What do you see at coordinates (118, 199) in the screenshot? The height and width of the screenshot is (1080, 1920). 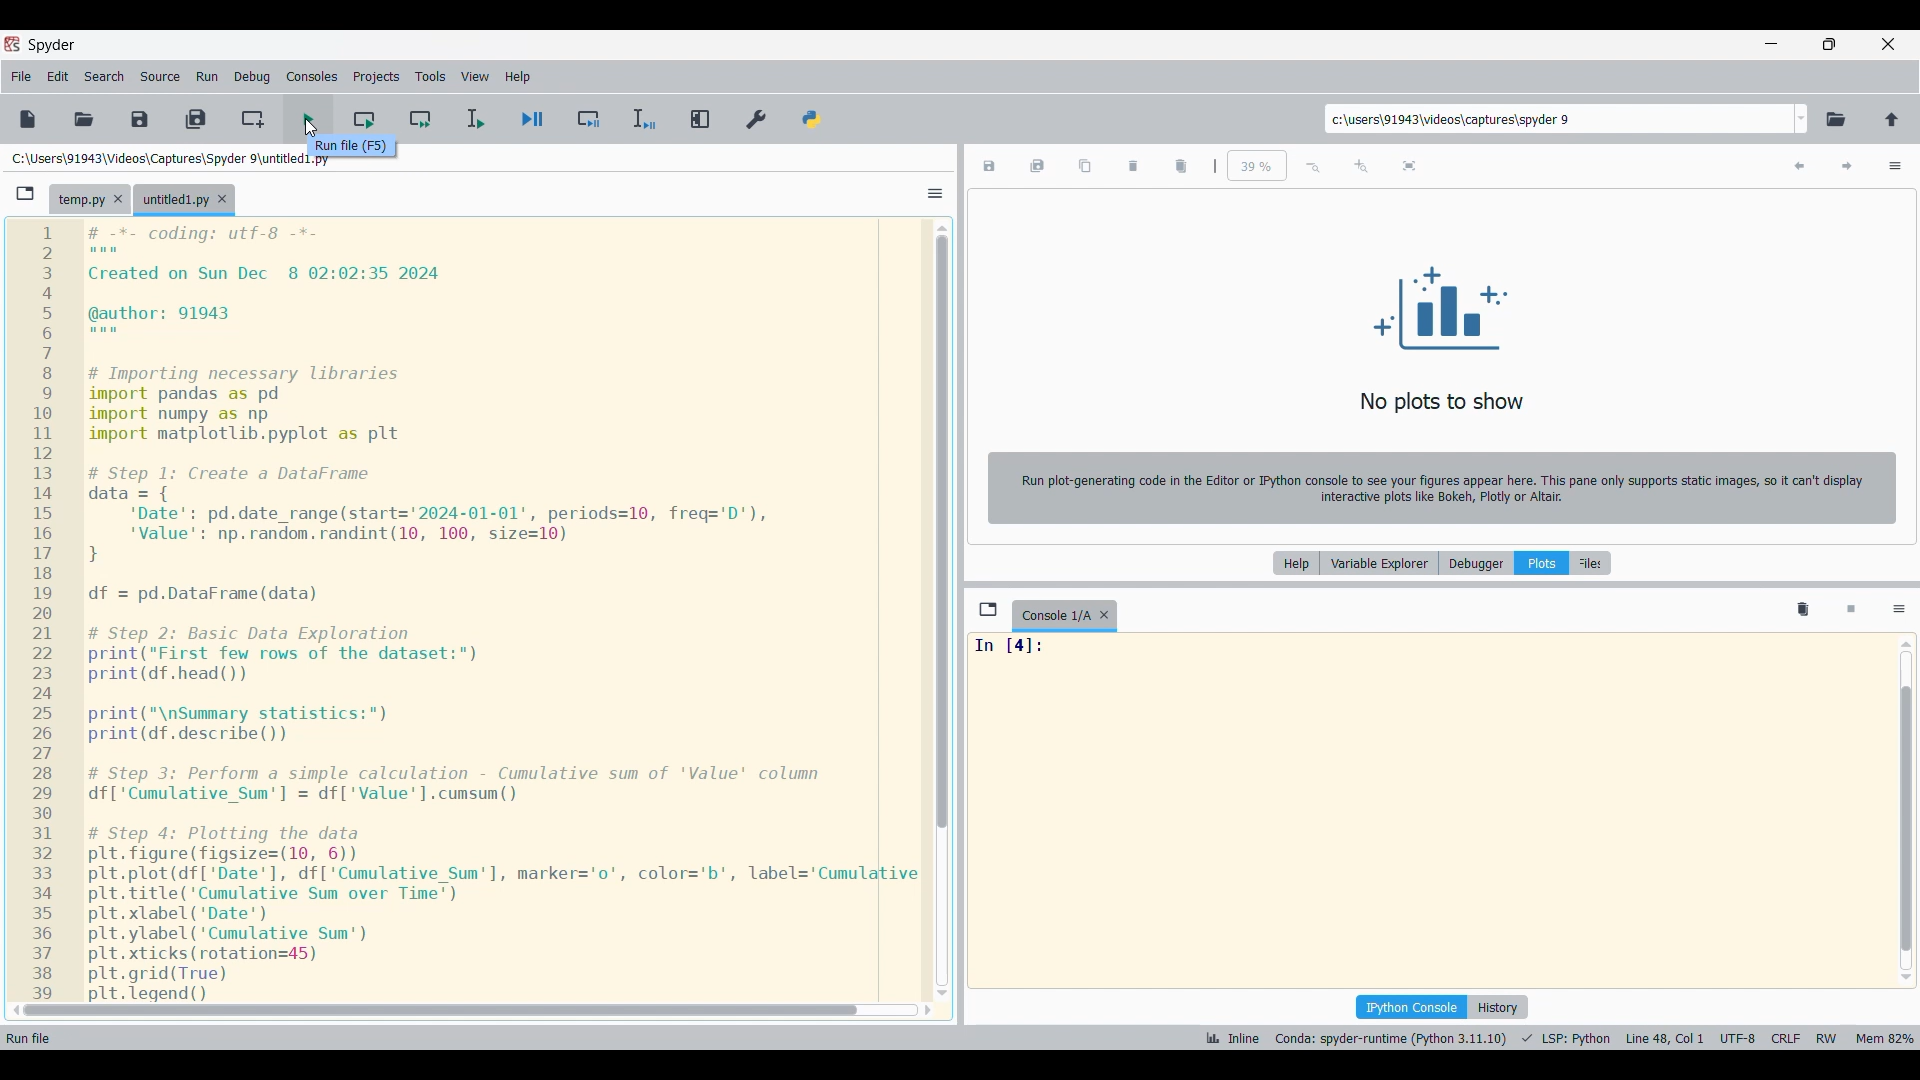 I see `Close` at bounding box center [118, 199].